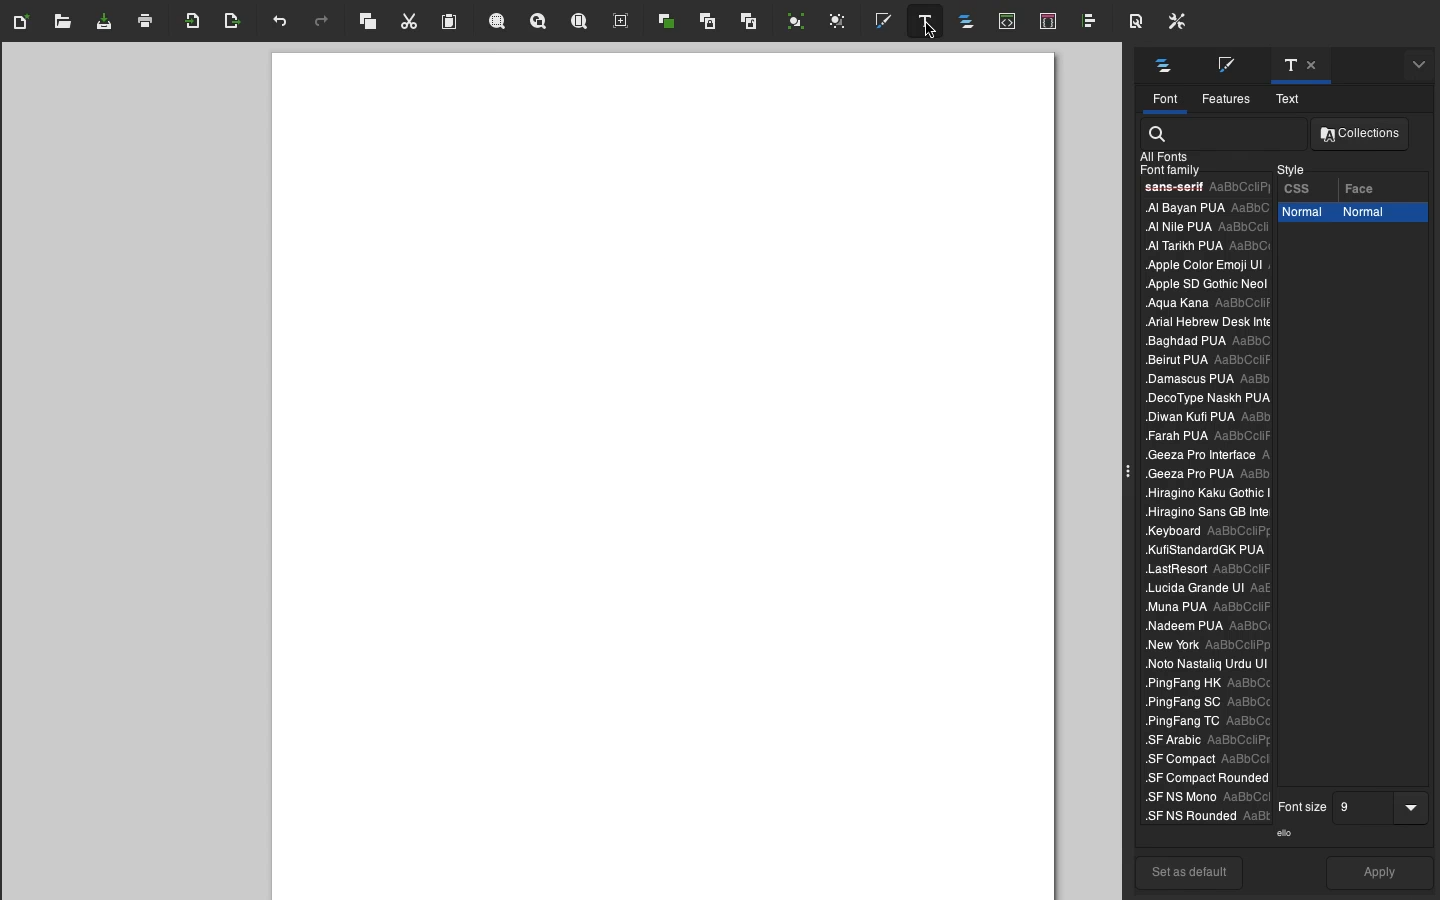 Image resolution: width=1440 pixels, height=900 pixels. I want to click on Edit, so click(1233, 65).